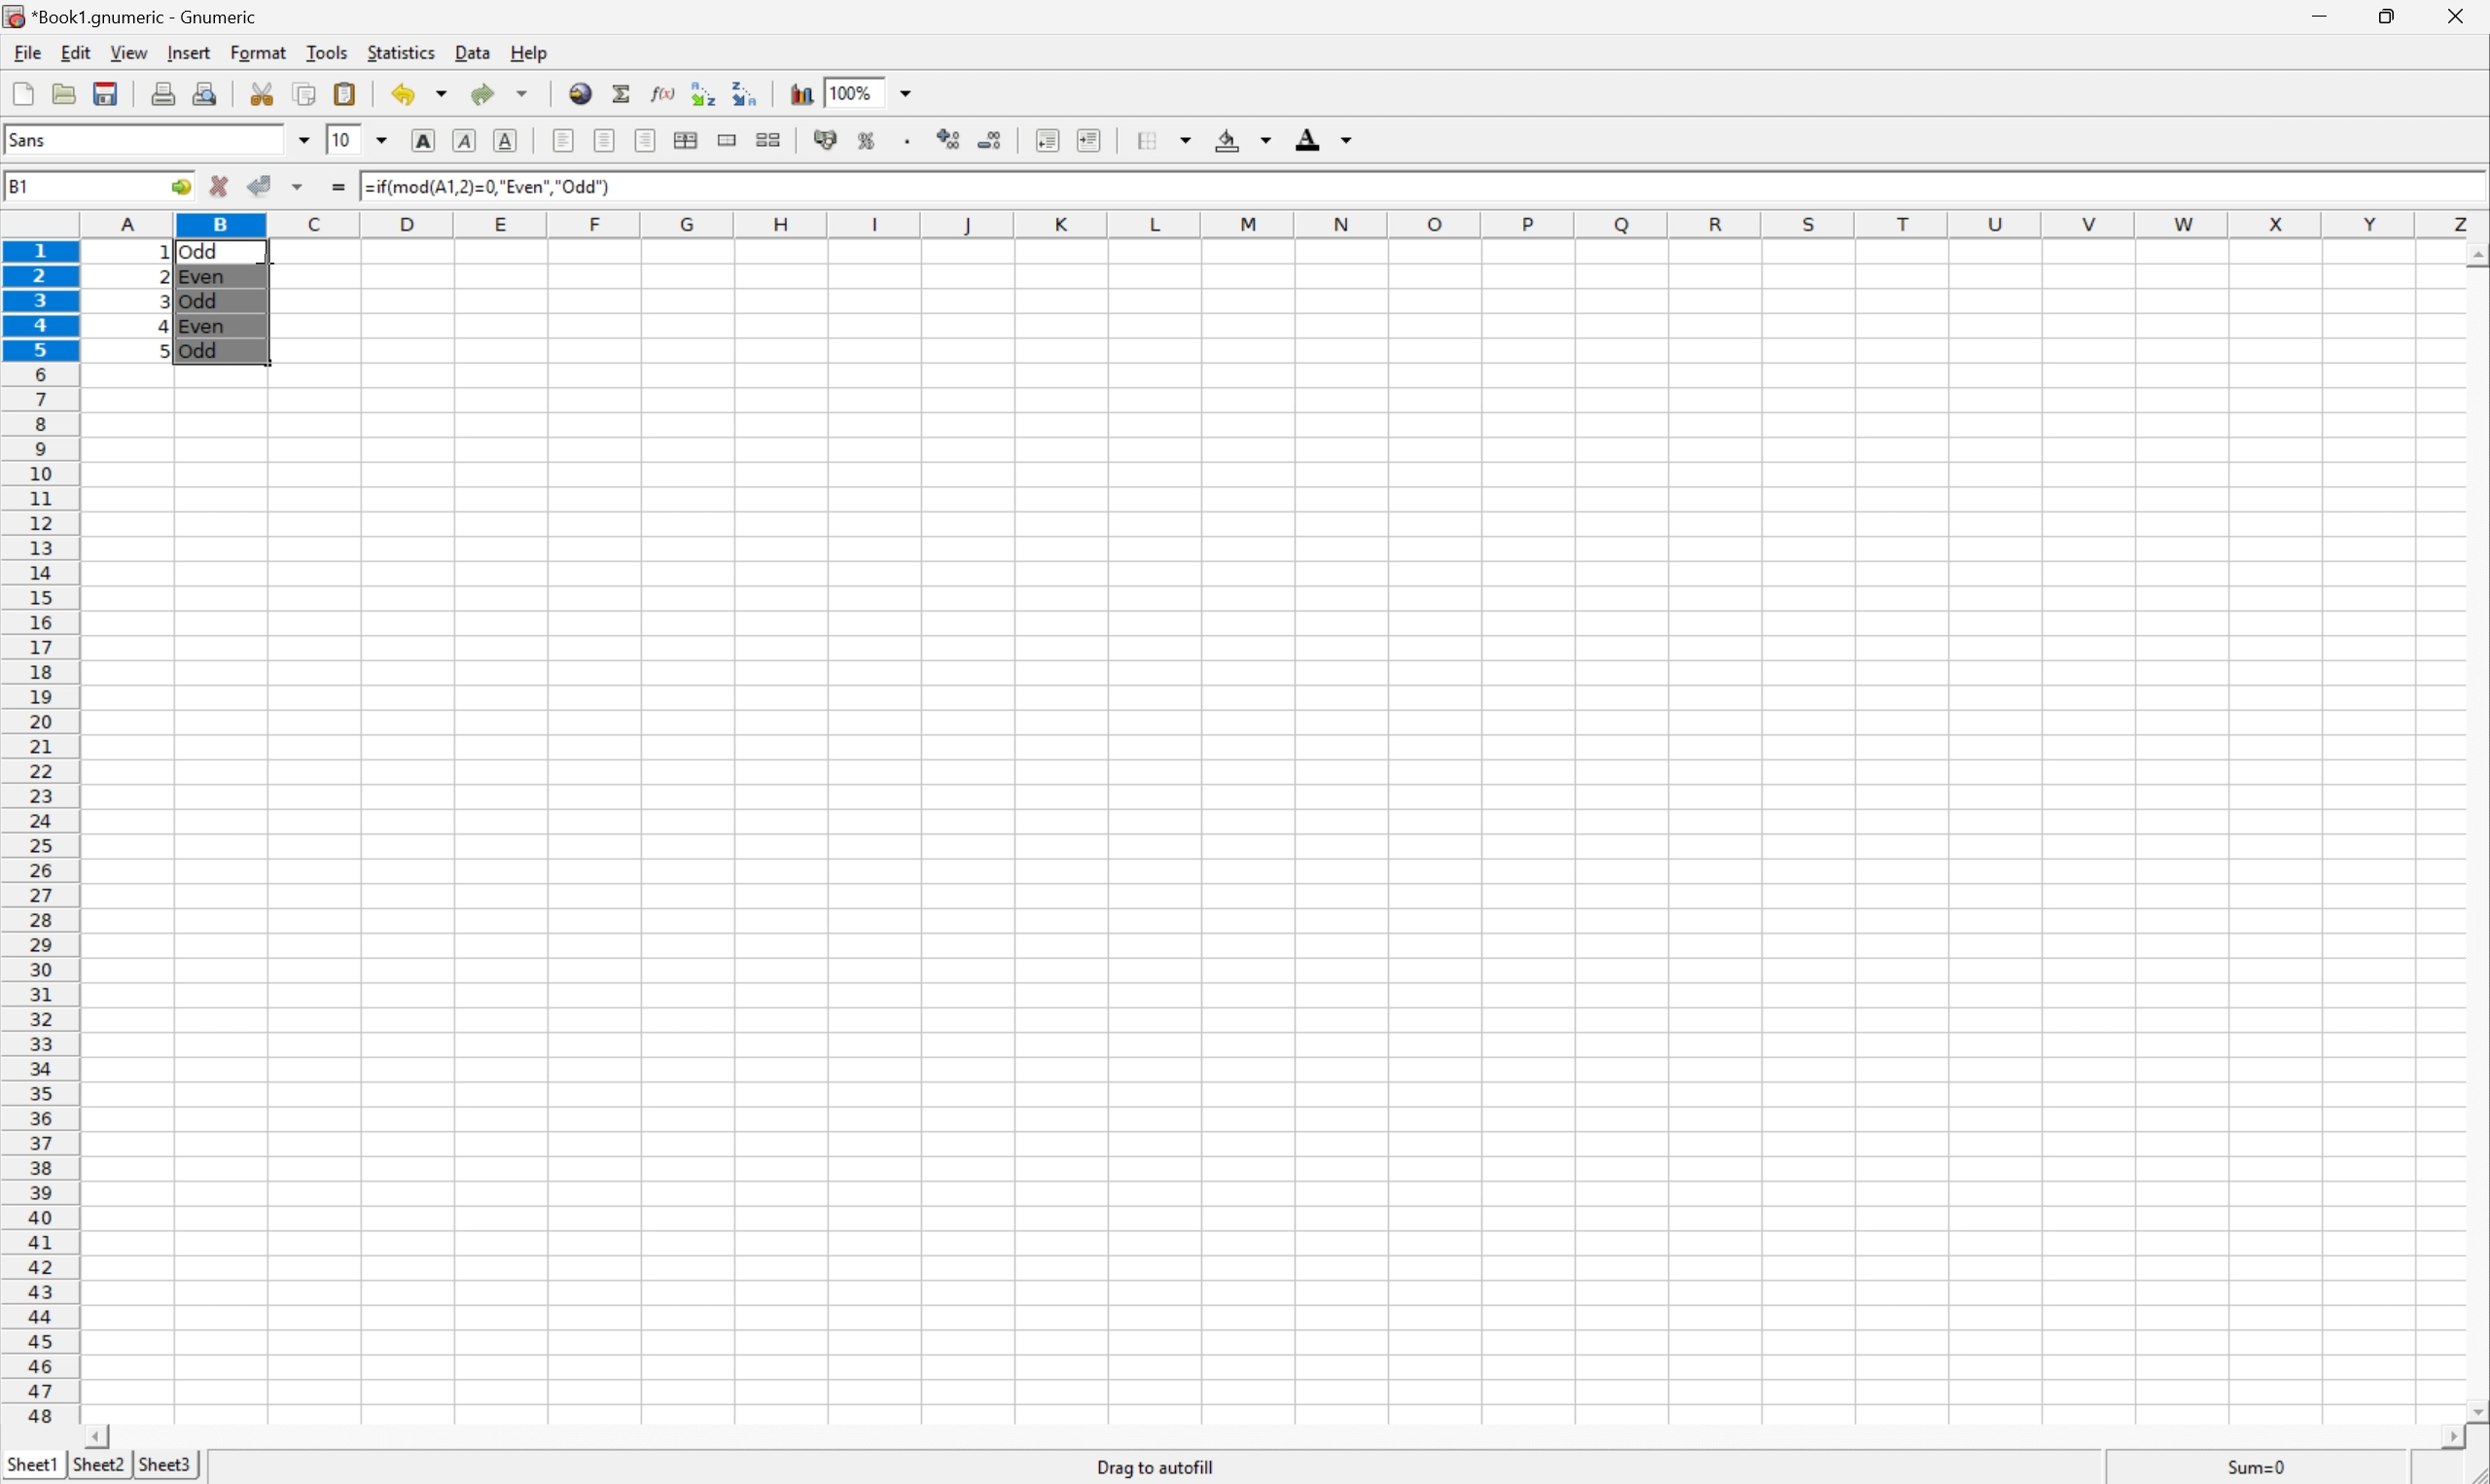 The width and height of the screenshot is (2490, 1484). Describe the element at coordinates (209, 324) in the screenshot. I see `Even` at that location.